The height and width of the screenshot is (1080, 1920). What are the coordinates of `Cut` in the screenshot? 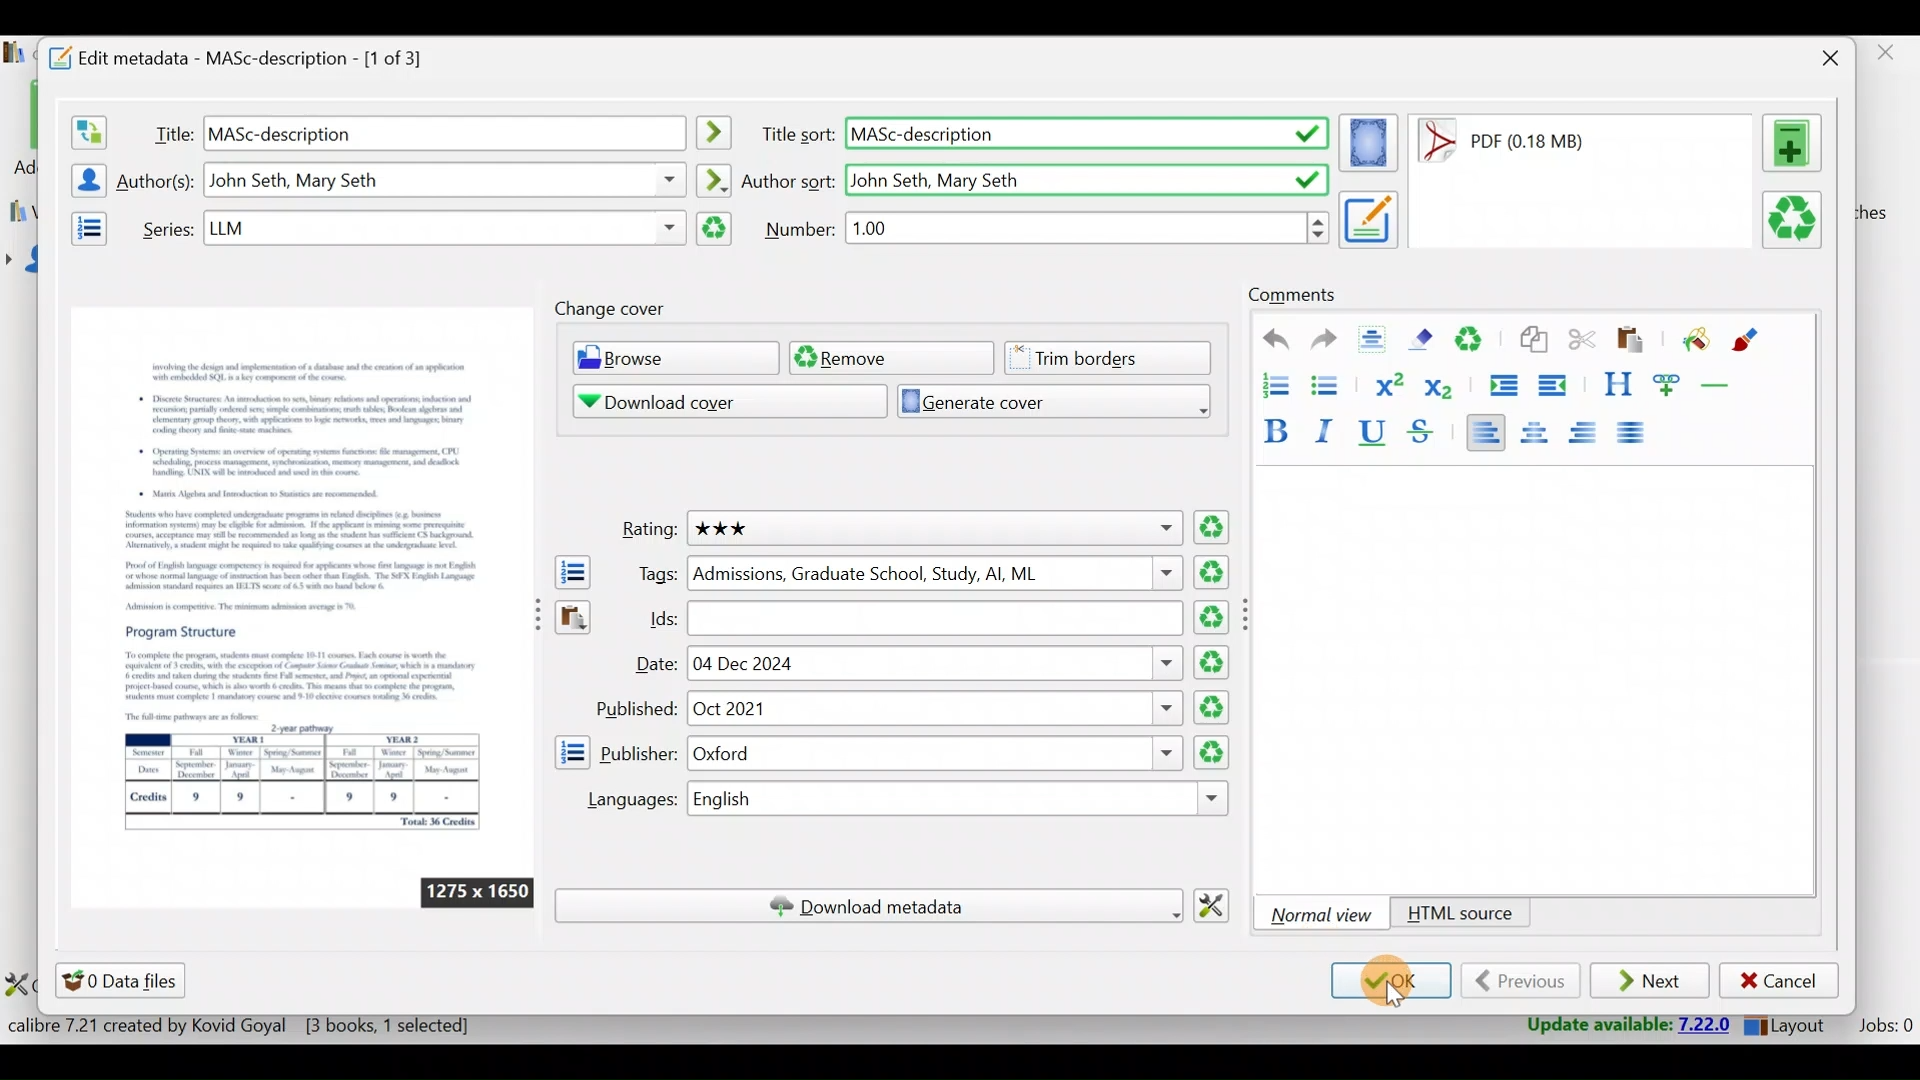 It's located at (1582, 343).